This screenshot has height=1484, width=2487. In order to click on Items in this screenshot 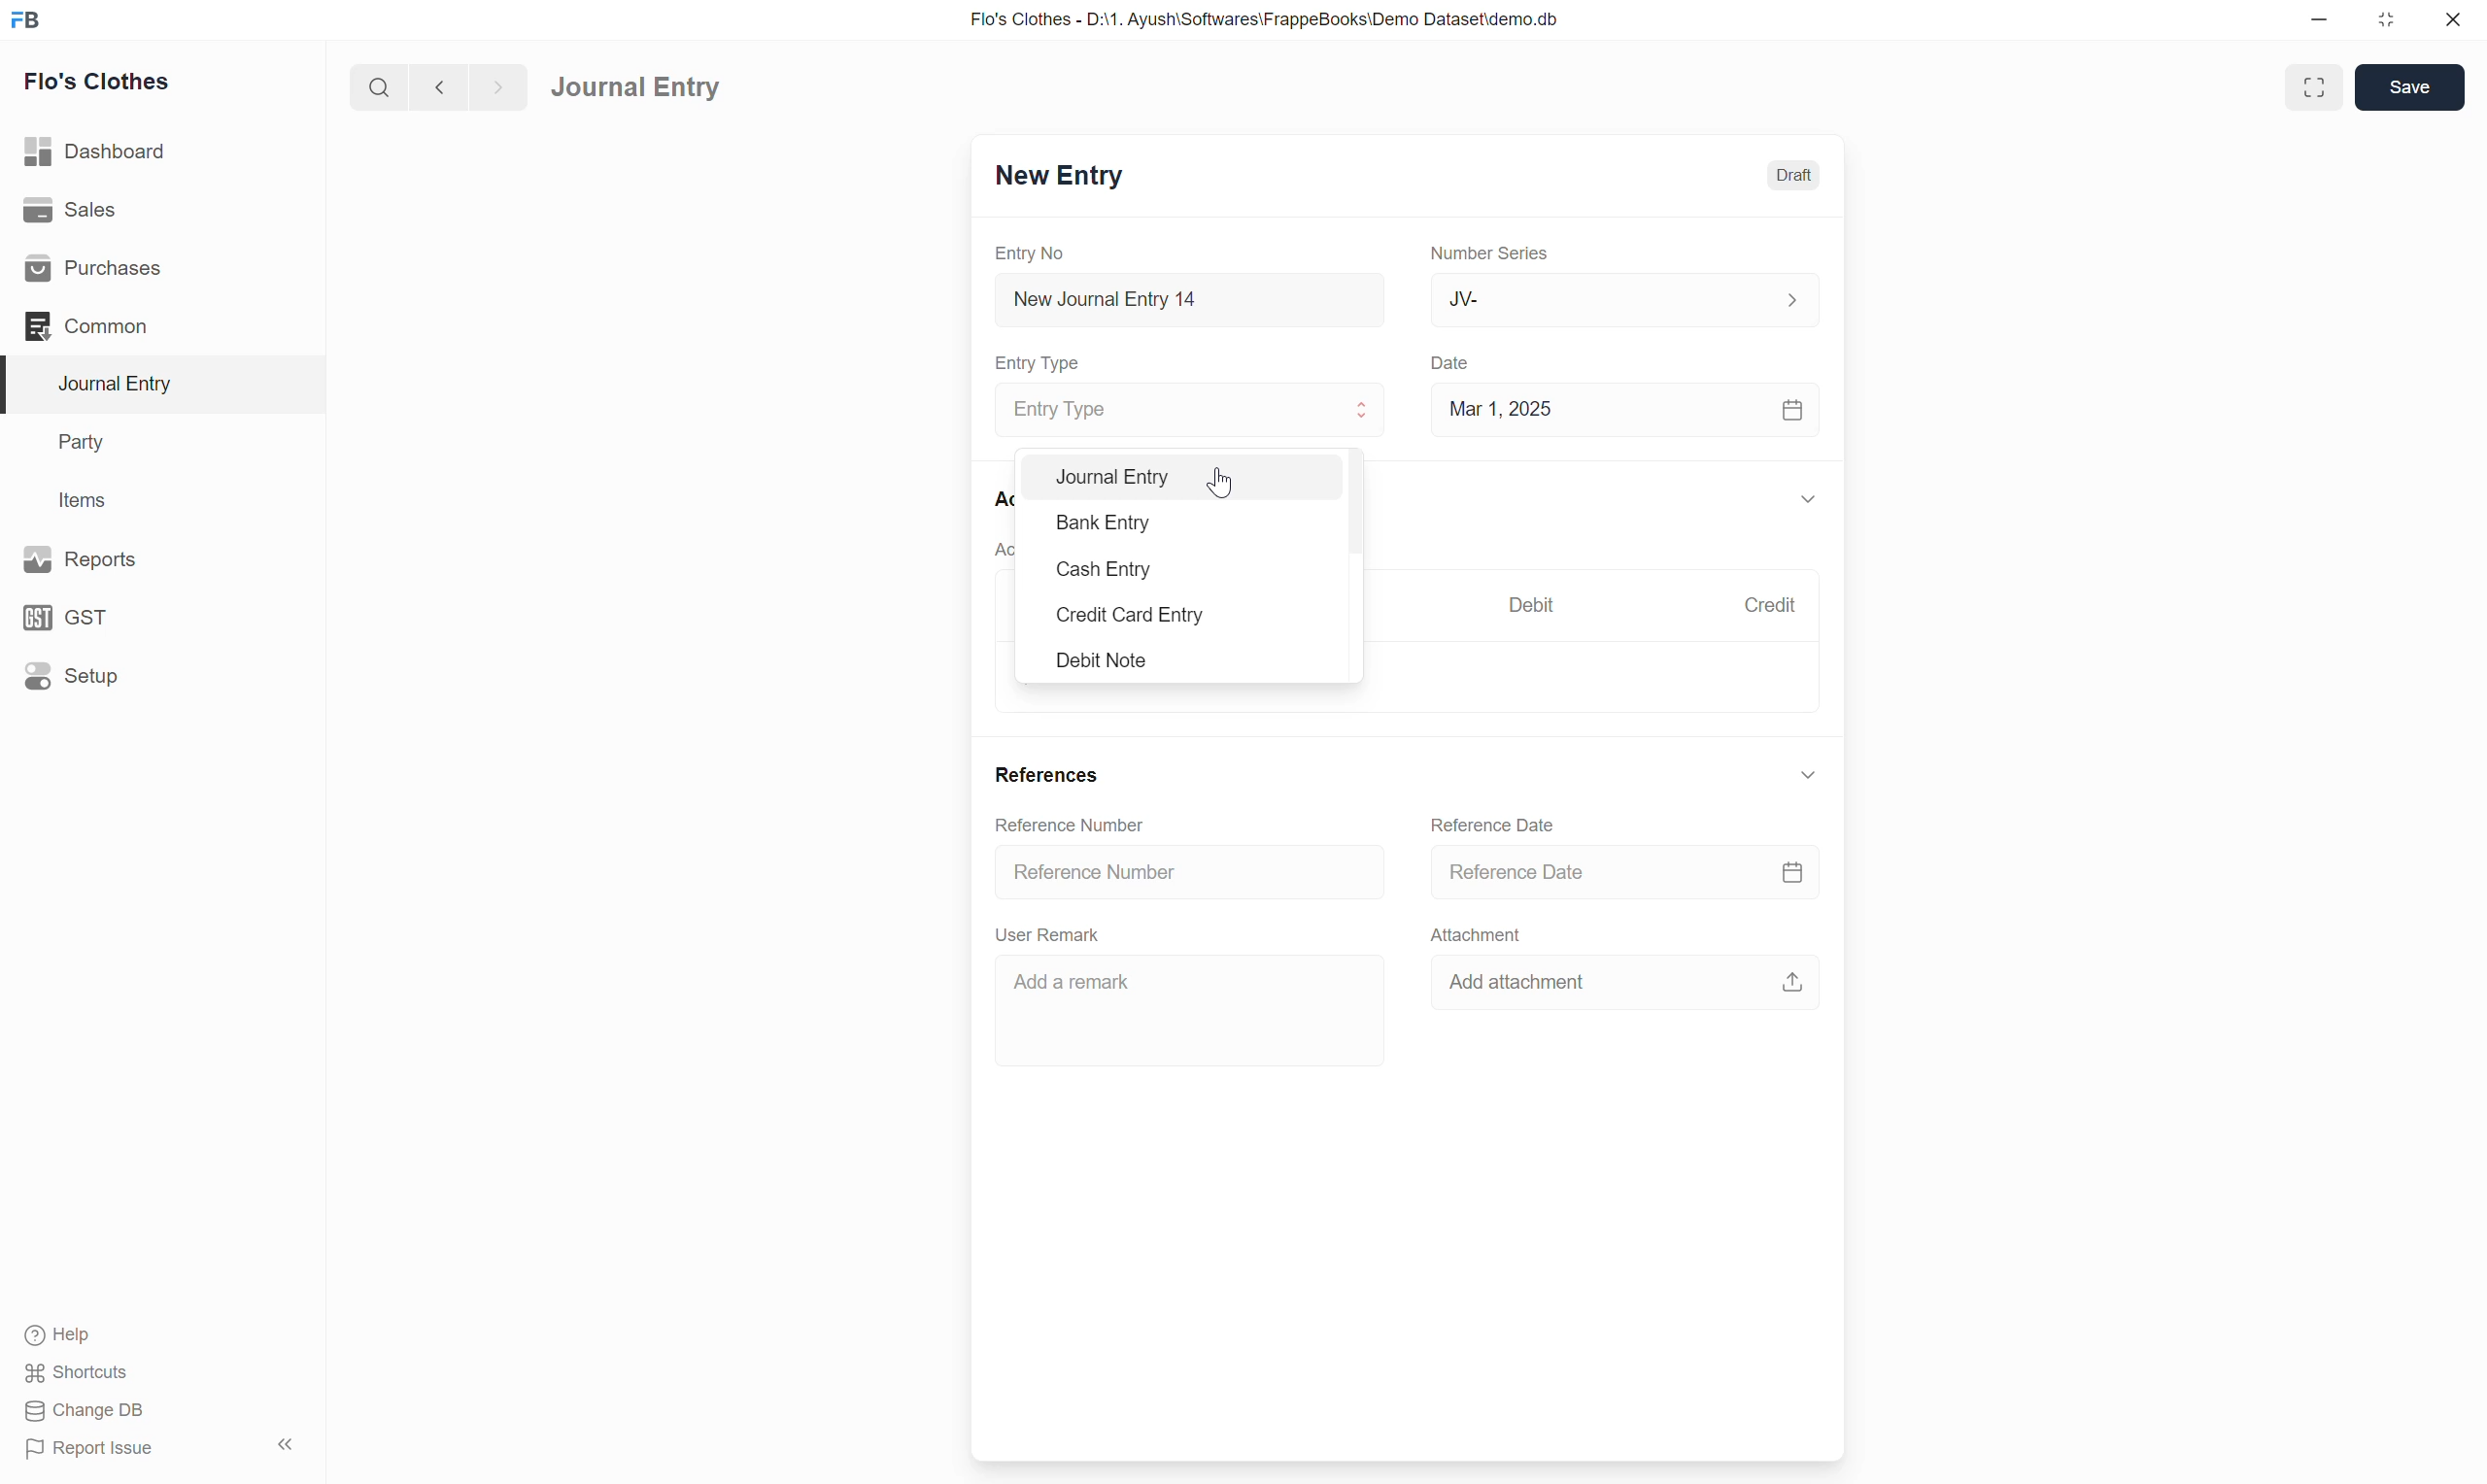, I will do `click(81, 499)`.